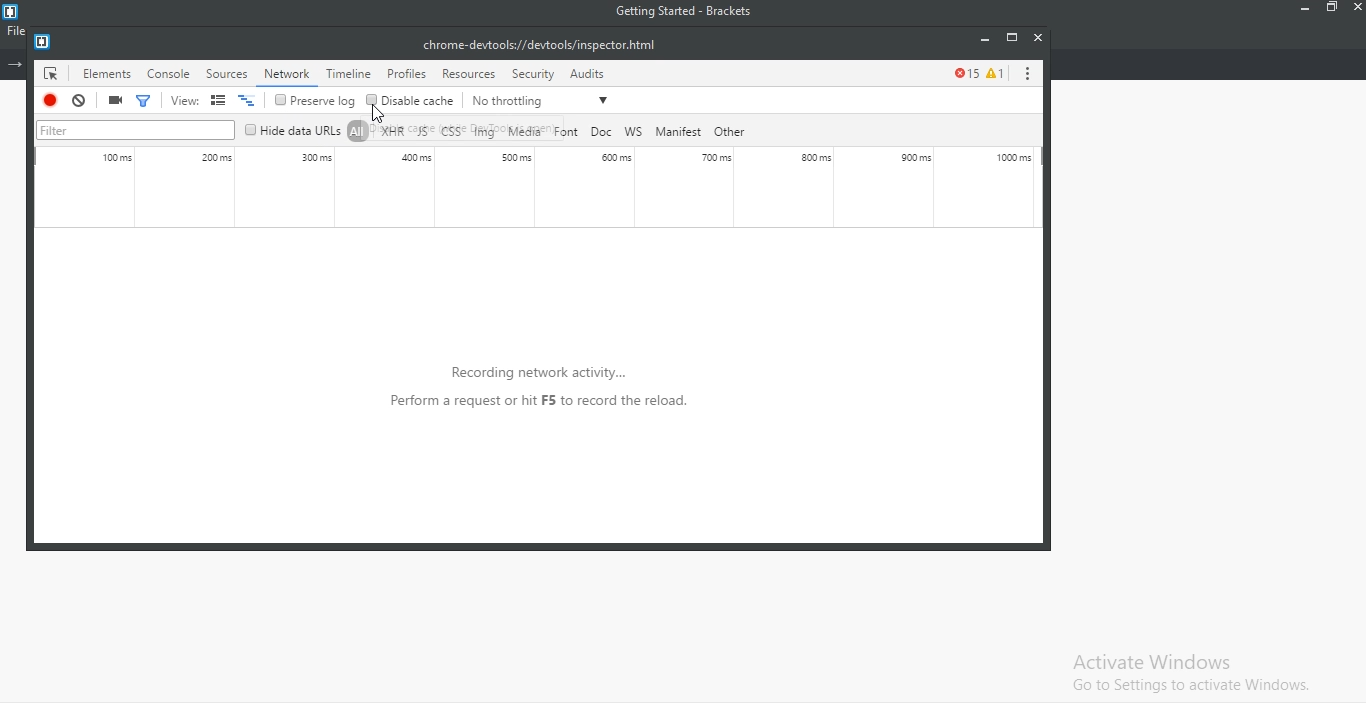 Image resolution: width=1366 pixels, height=728 pixels. I want to click on close, so click(1037, 37).